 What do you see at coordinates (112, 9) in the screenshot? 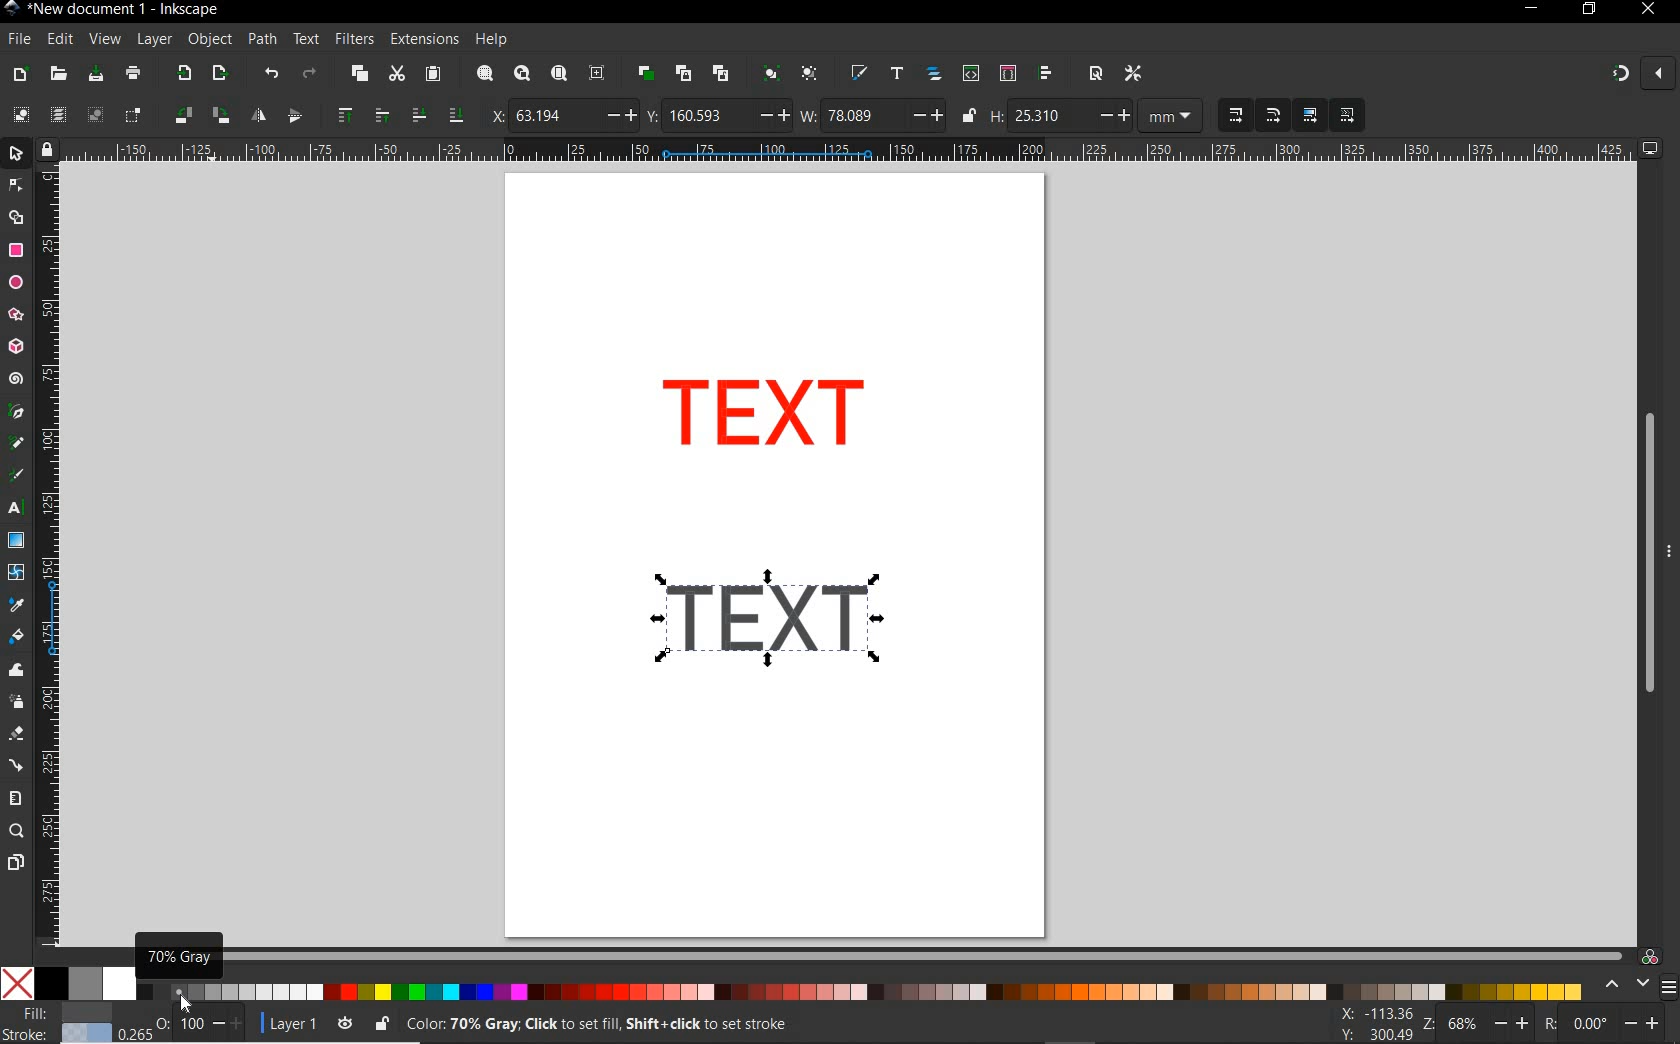
I see `file name` at bounding box center [112, 9].